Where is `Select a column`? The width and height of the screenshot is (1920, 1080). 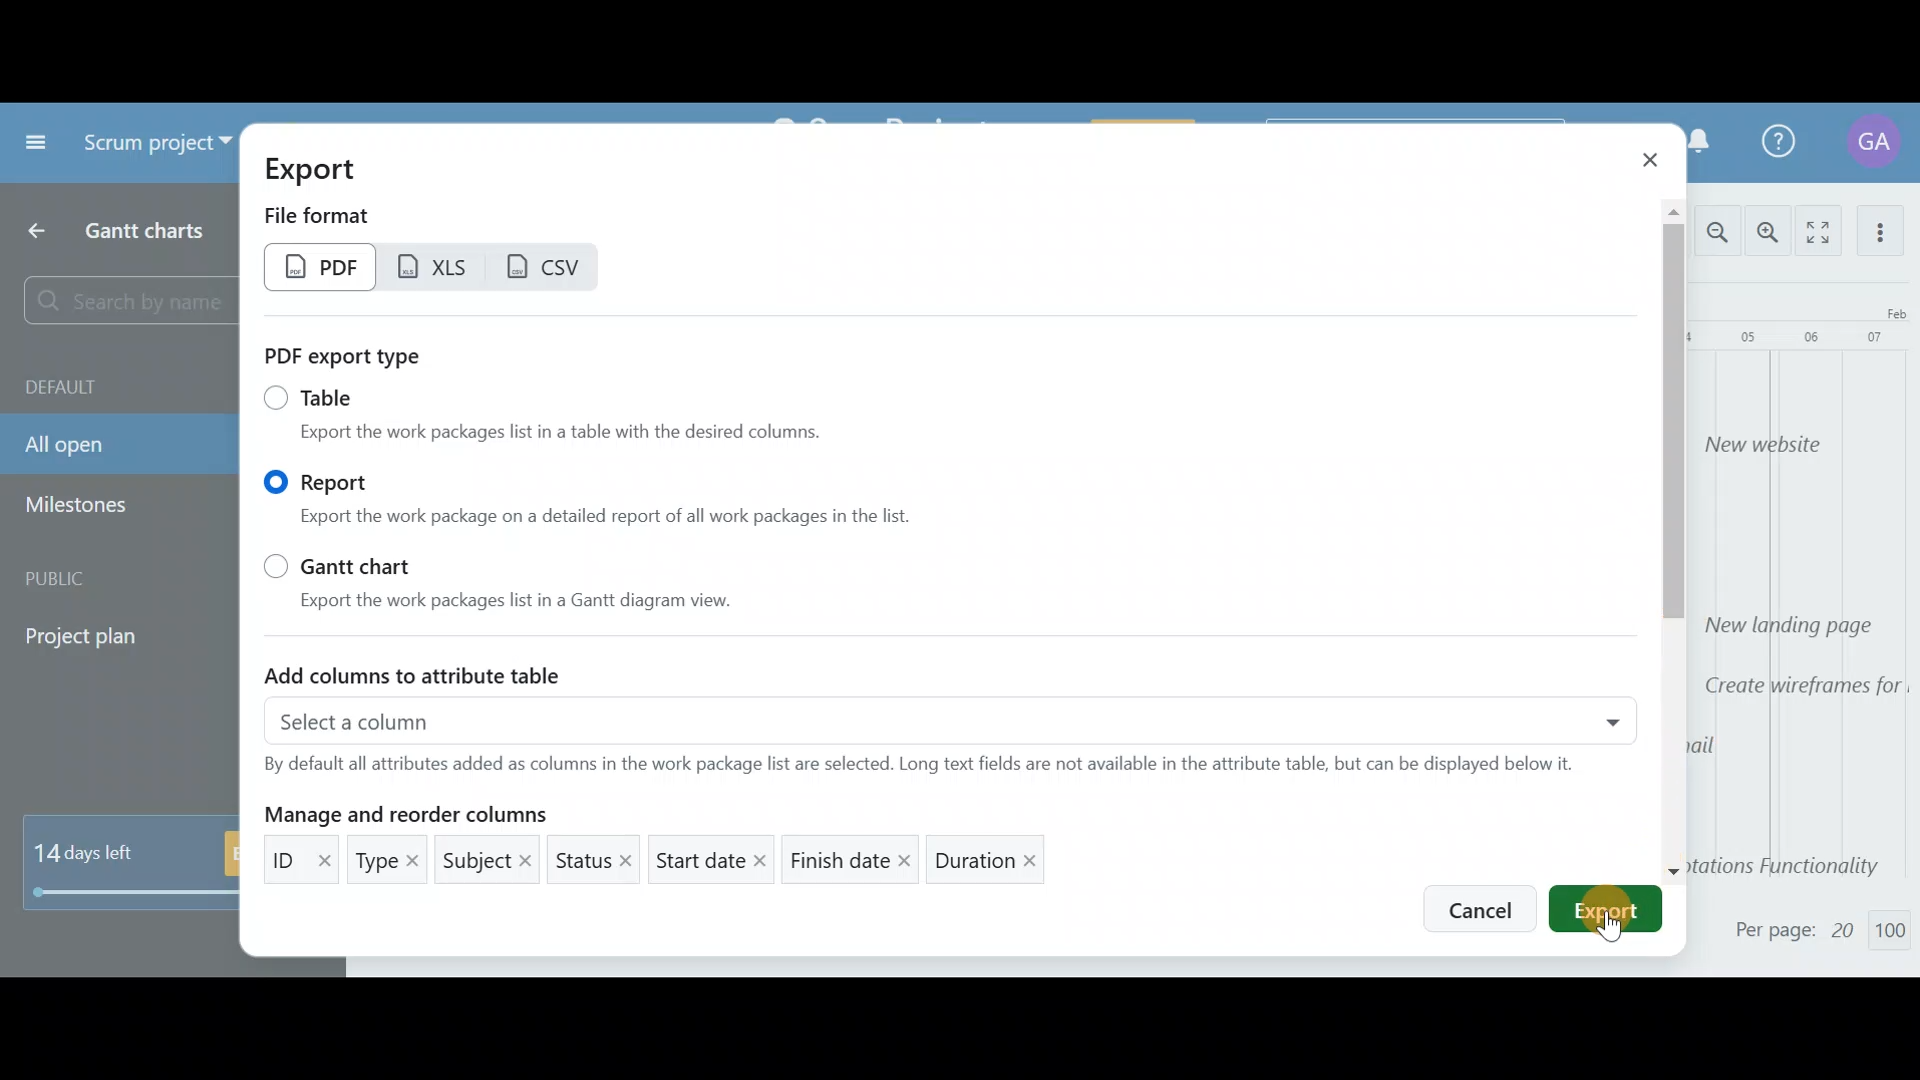
Select a column is located at coordinates (946, 719).